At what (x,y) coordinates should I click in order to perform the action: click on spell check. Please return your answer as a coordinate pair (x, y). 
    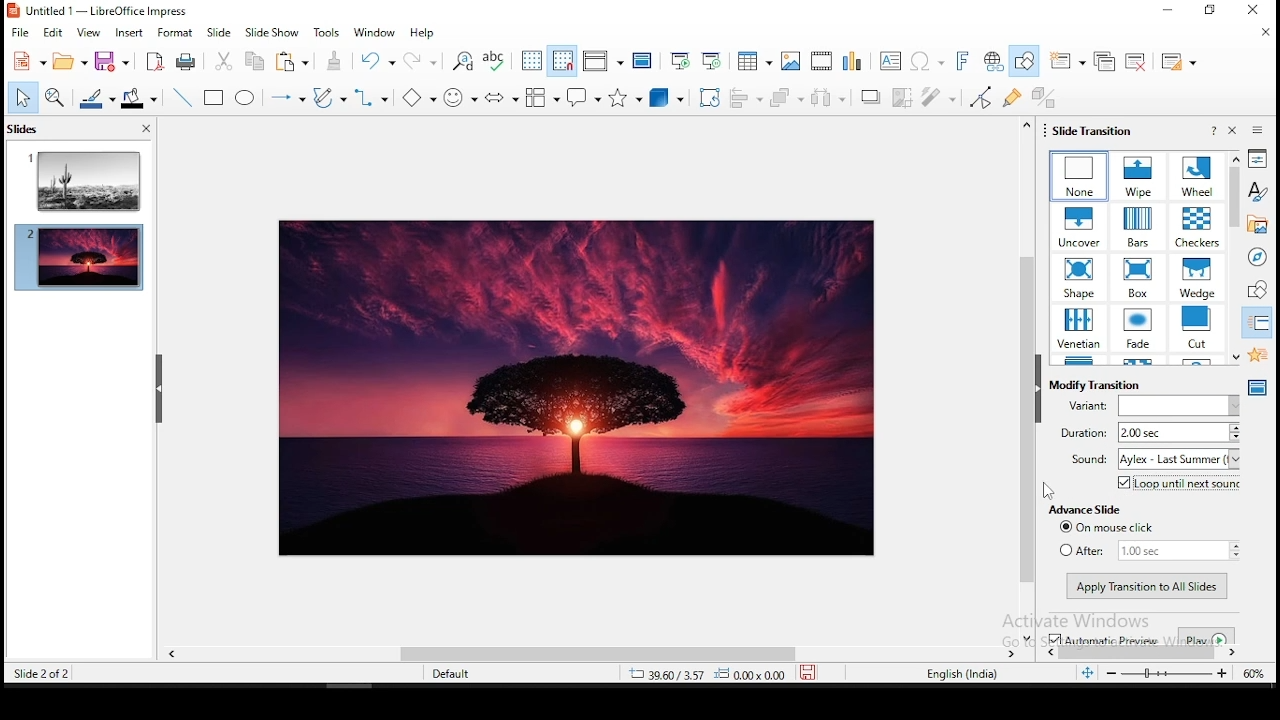
    Looking at the image, I should click on (497, 62).